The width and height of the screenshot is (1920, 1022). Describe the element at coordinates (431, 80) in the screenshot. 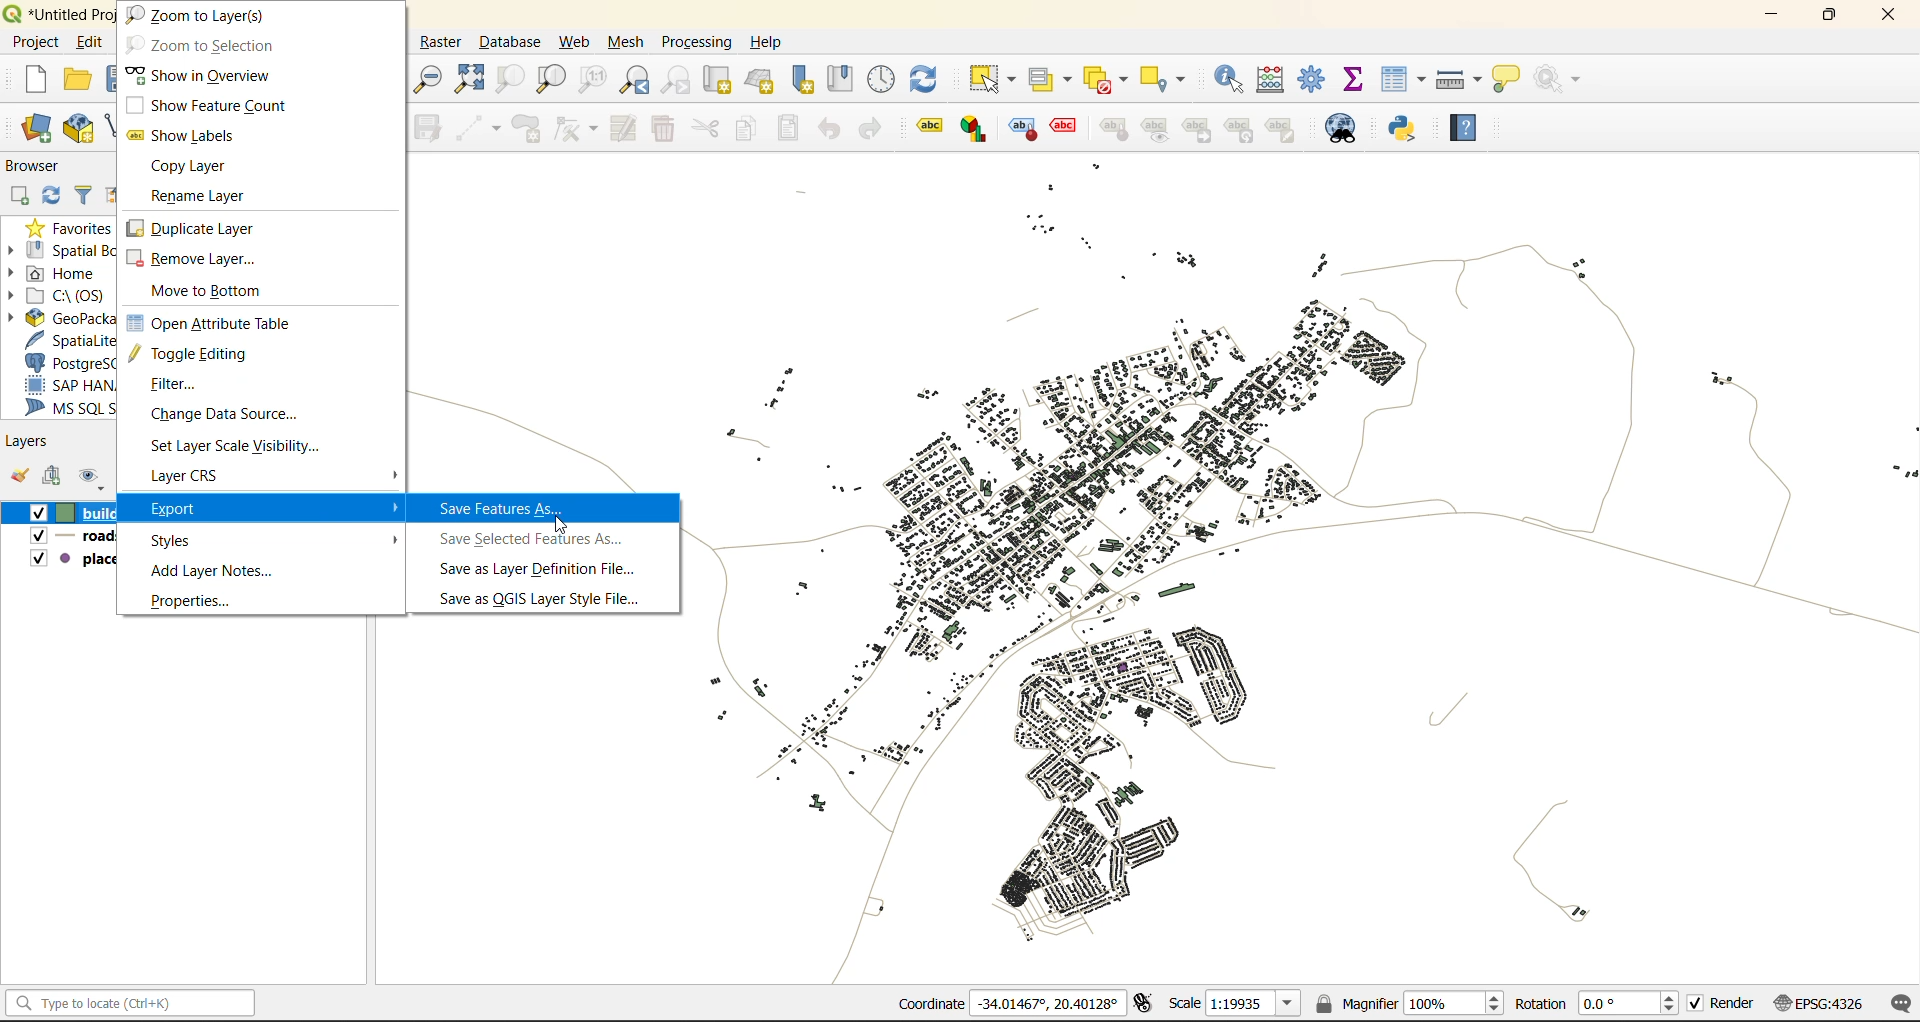

I see `zoom out` at that location.